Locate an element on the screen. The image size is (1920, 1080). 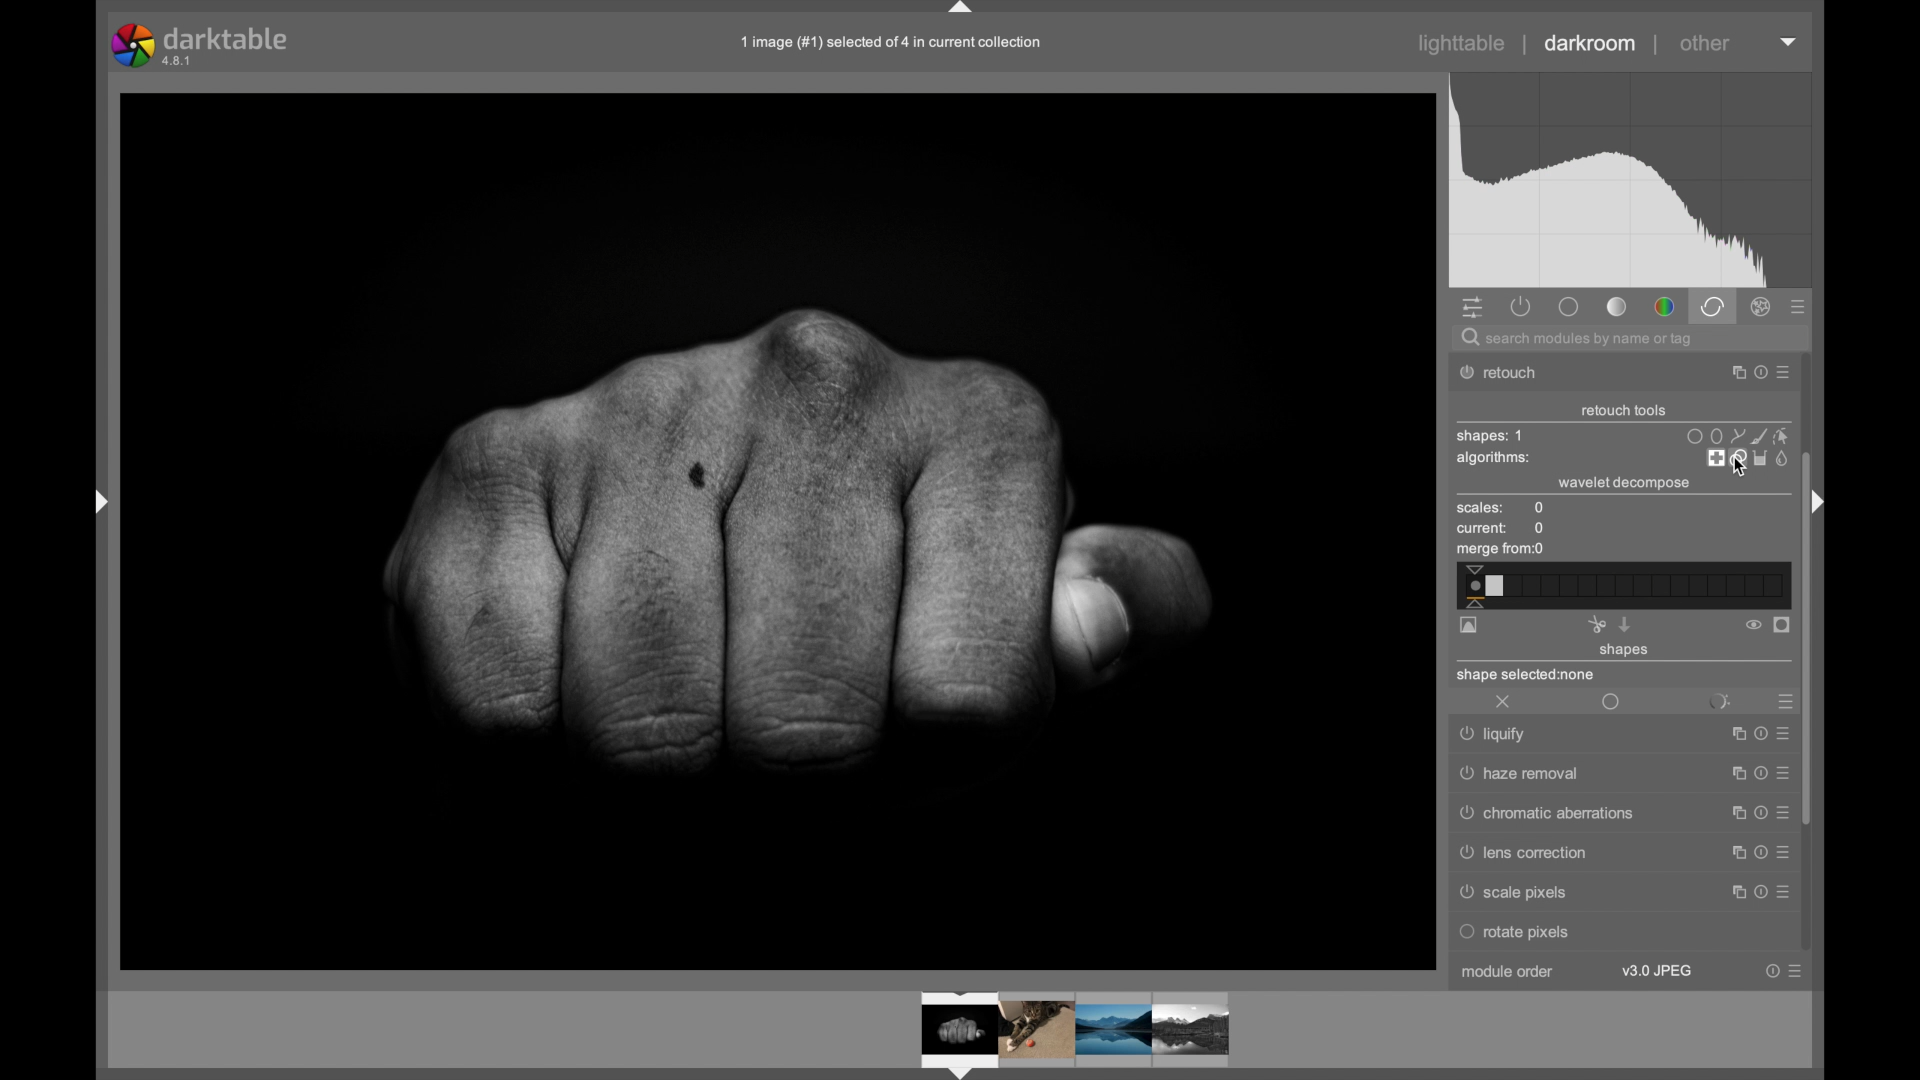
more options is located at coordinates (1782, 891).